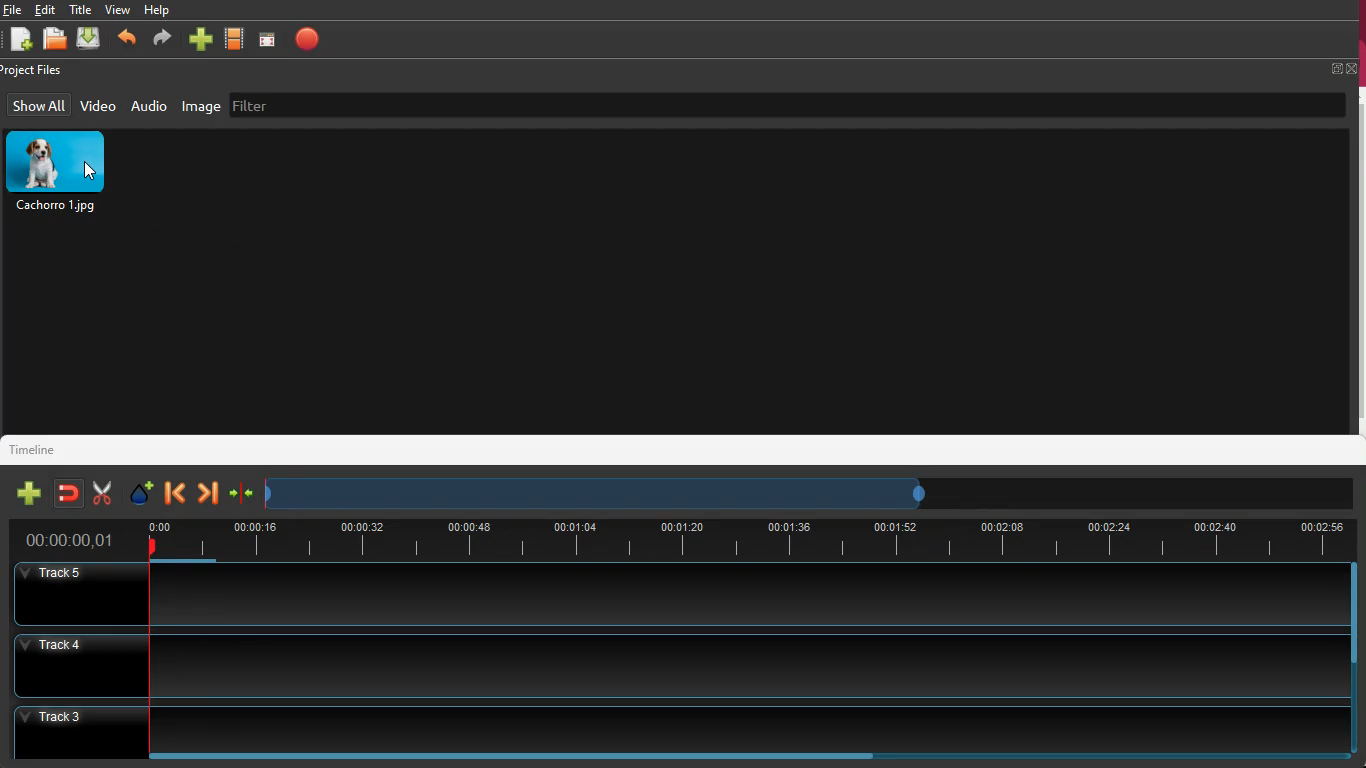 The width and height of the screenshot is (1366, 768). Describe the element at coordinates (158, 12) in the screenshot. I see `help` at that location.